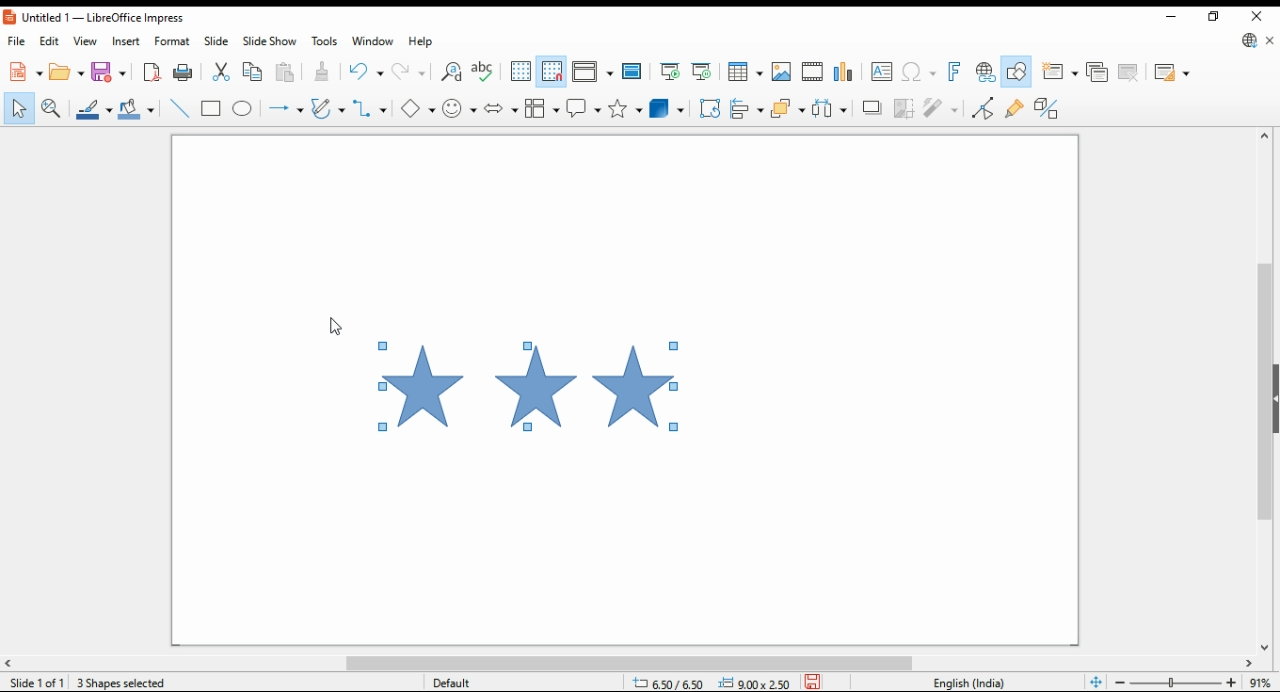  What do you see at coordinates (812, 70) in the screenshot?
I see `insert video` at bounding box center [812, 70].